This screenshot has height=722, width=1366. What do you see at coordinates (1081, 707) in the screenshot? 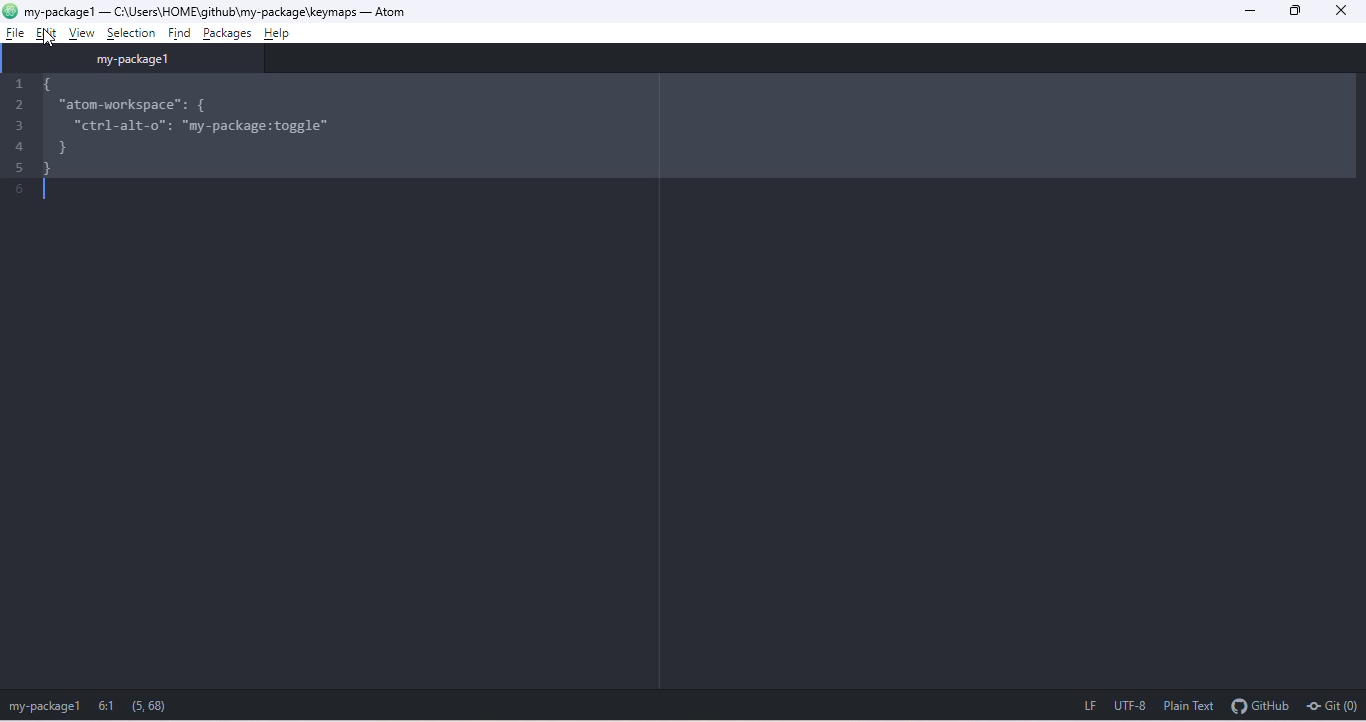
I see `lf` at bounding box center [1081, 707].